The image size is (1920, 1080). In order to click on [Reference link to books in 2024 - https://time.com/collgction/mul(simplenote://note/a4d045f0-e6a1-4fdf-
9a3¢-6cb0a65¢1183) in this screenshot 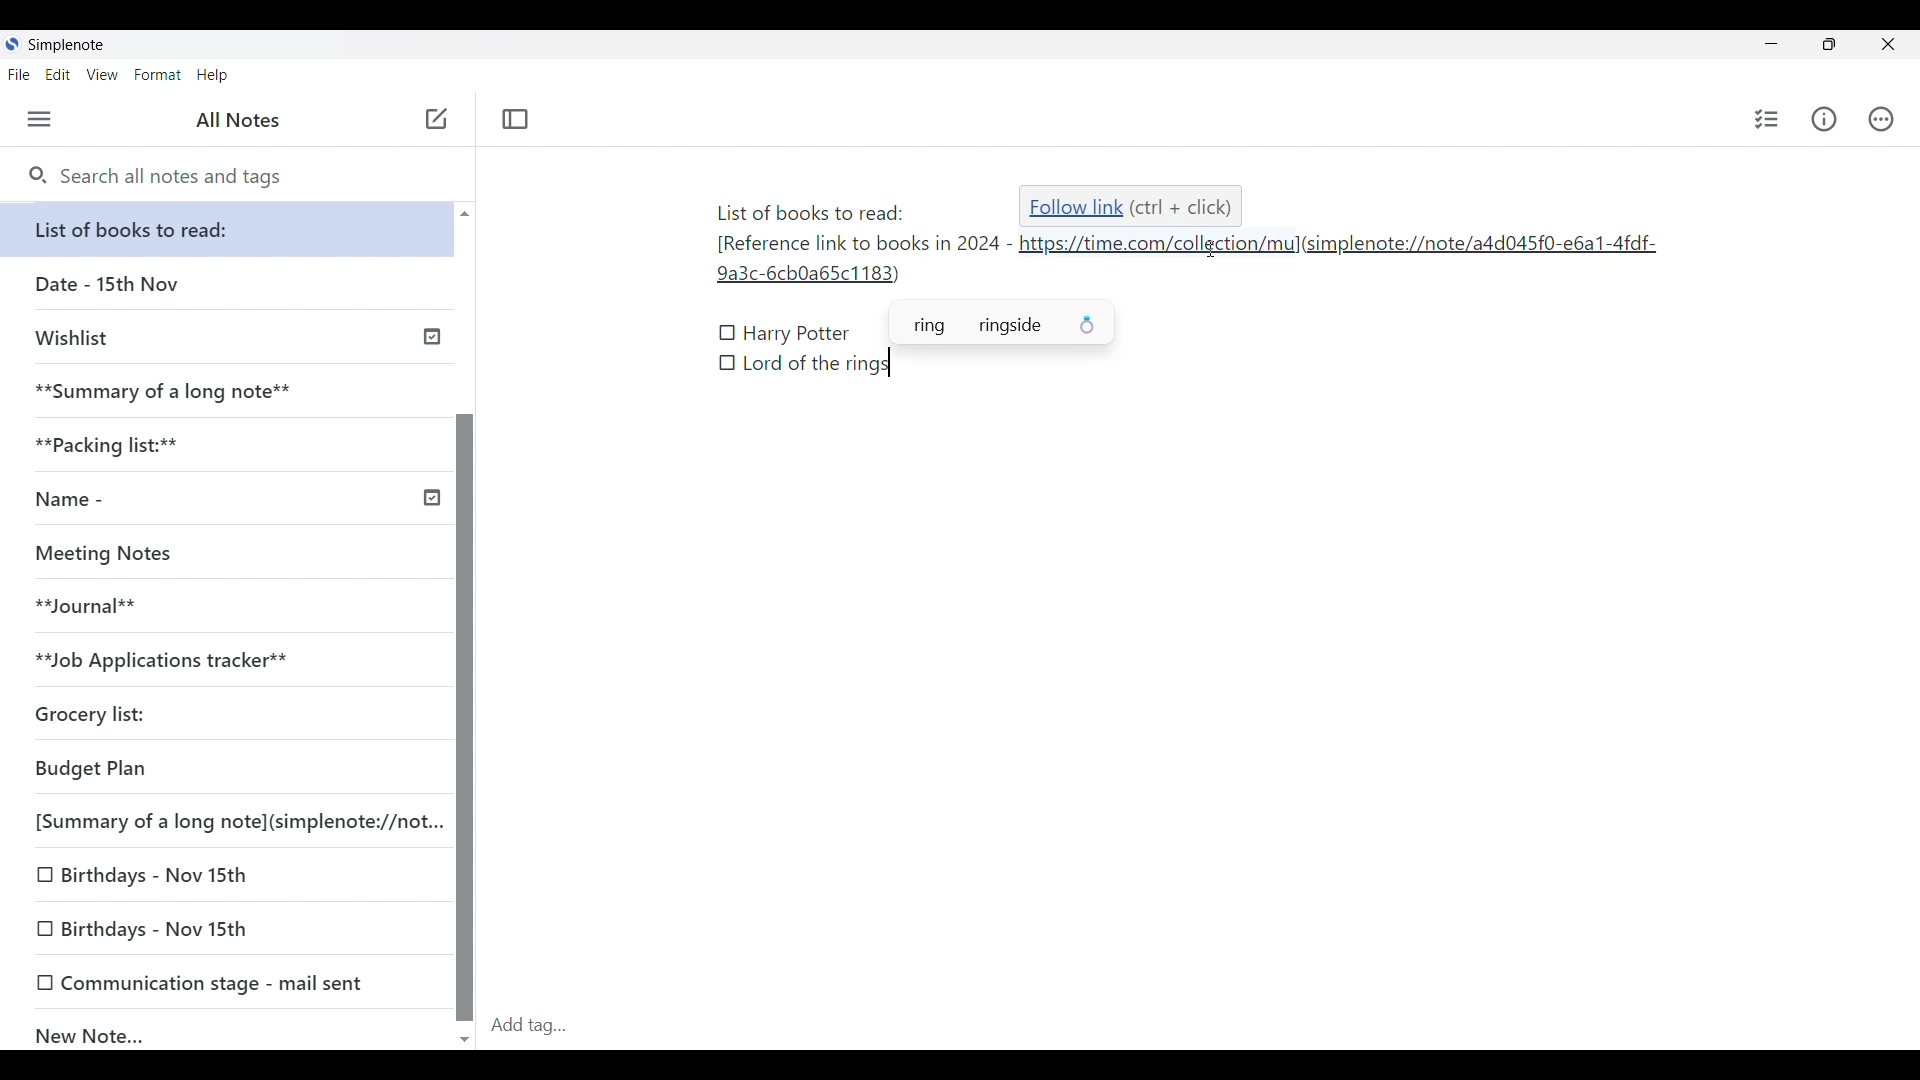, I will do `click(1192, 262)`.